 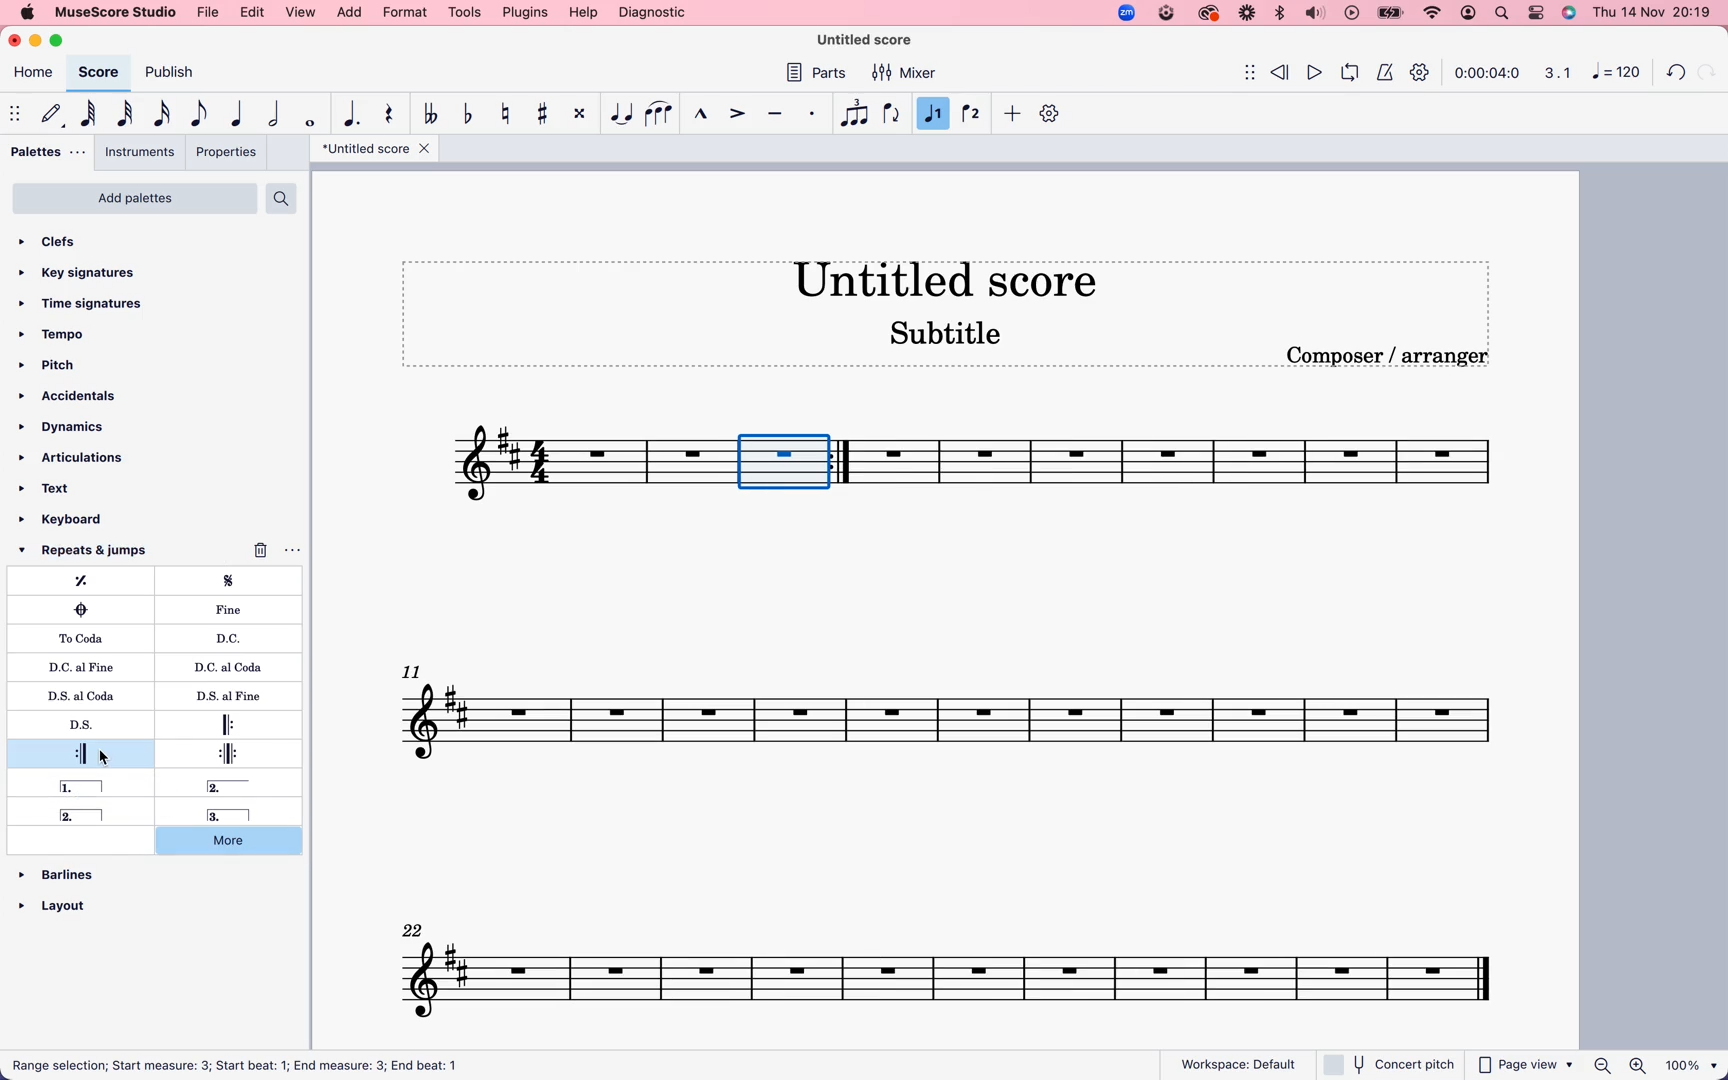 I want to click on zoom, so click(x=1125, y=12).